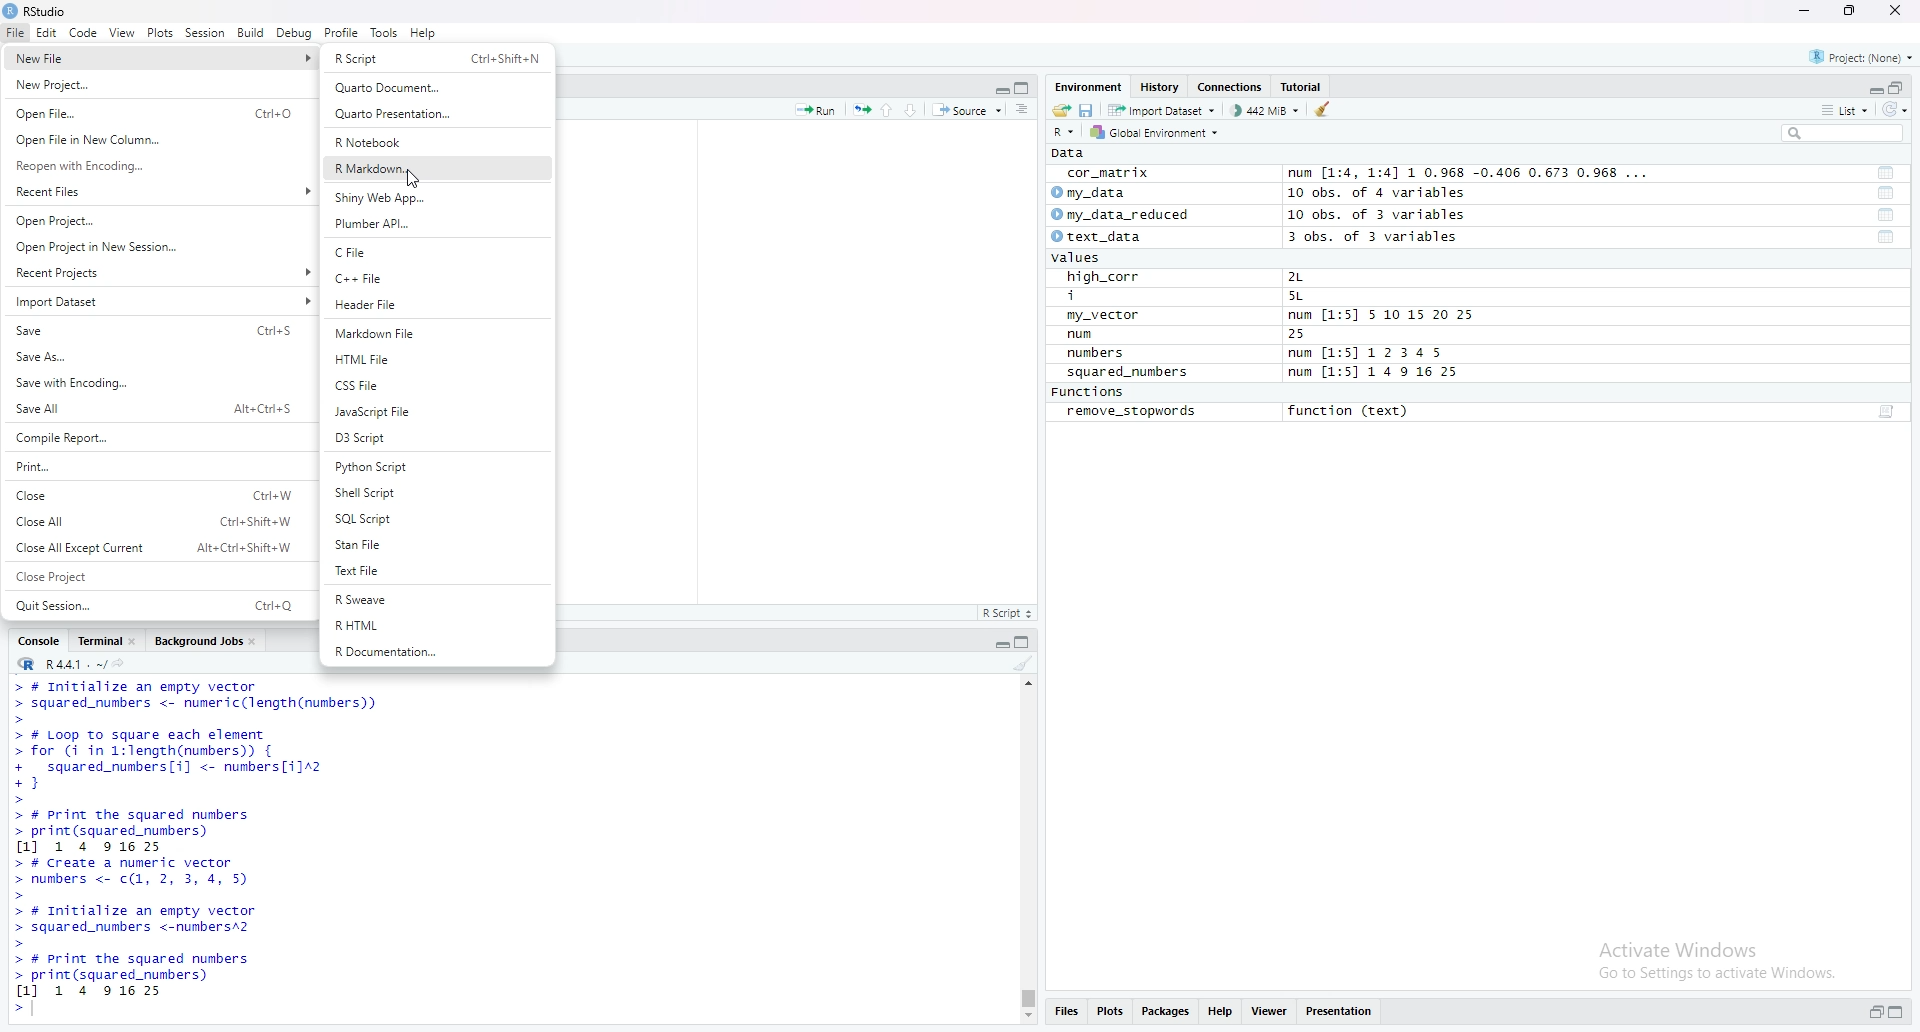 The height and width of the screenshot is (1032, 1920). I want to click on num [1:4, 1:4] 1 0.968 -0.400 0.6/3 0.968 ..., so click(1470, 169).